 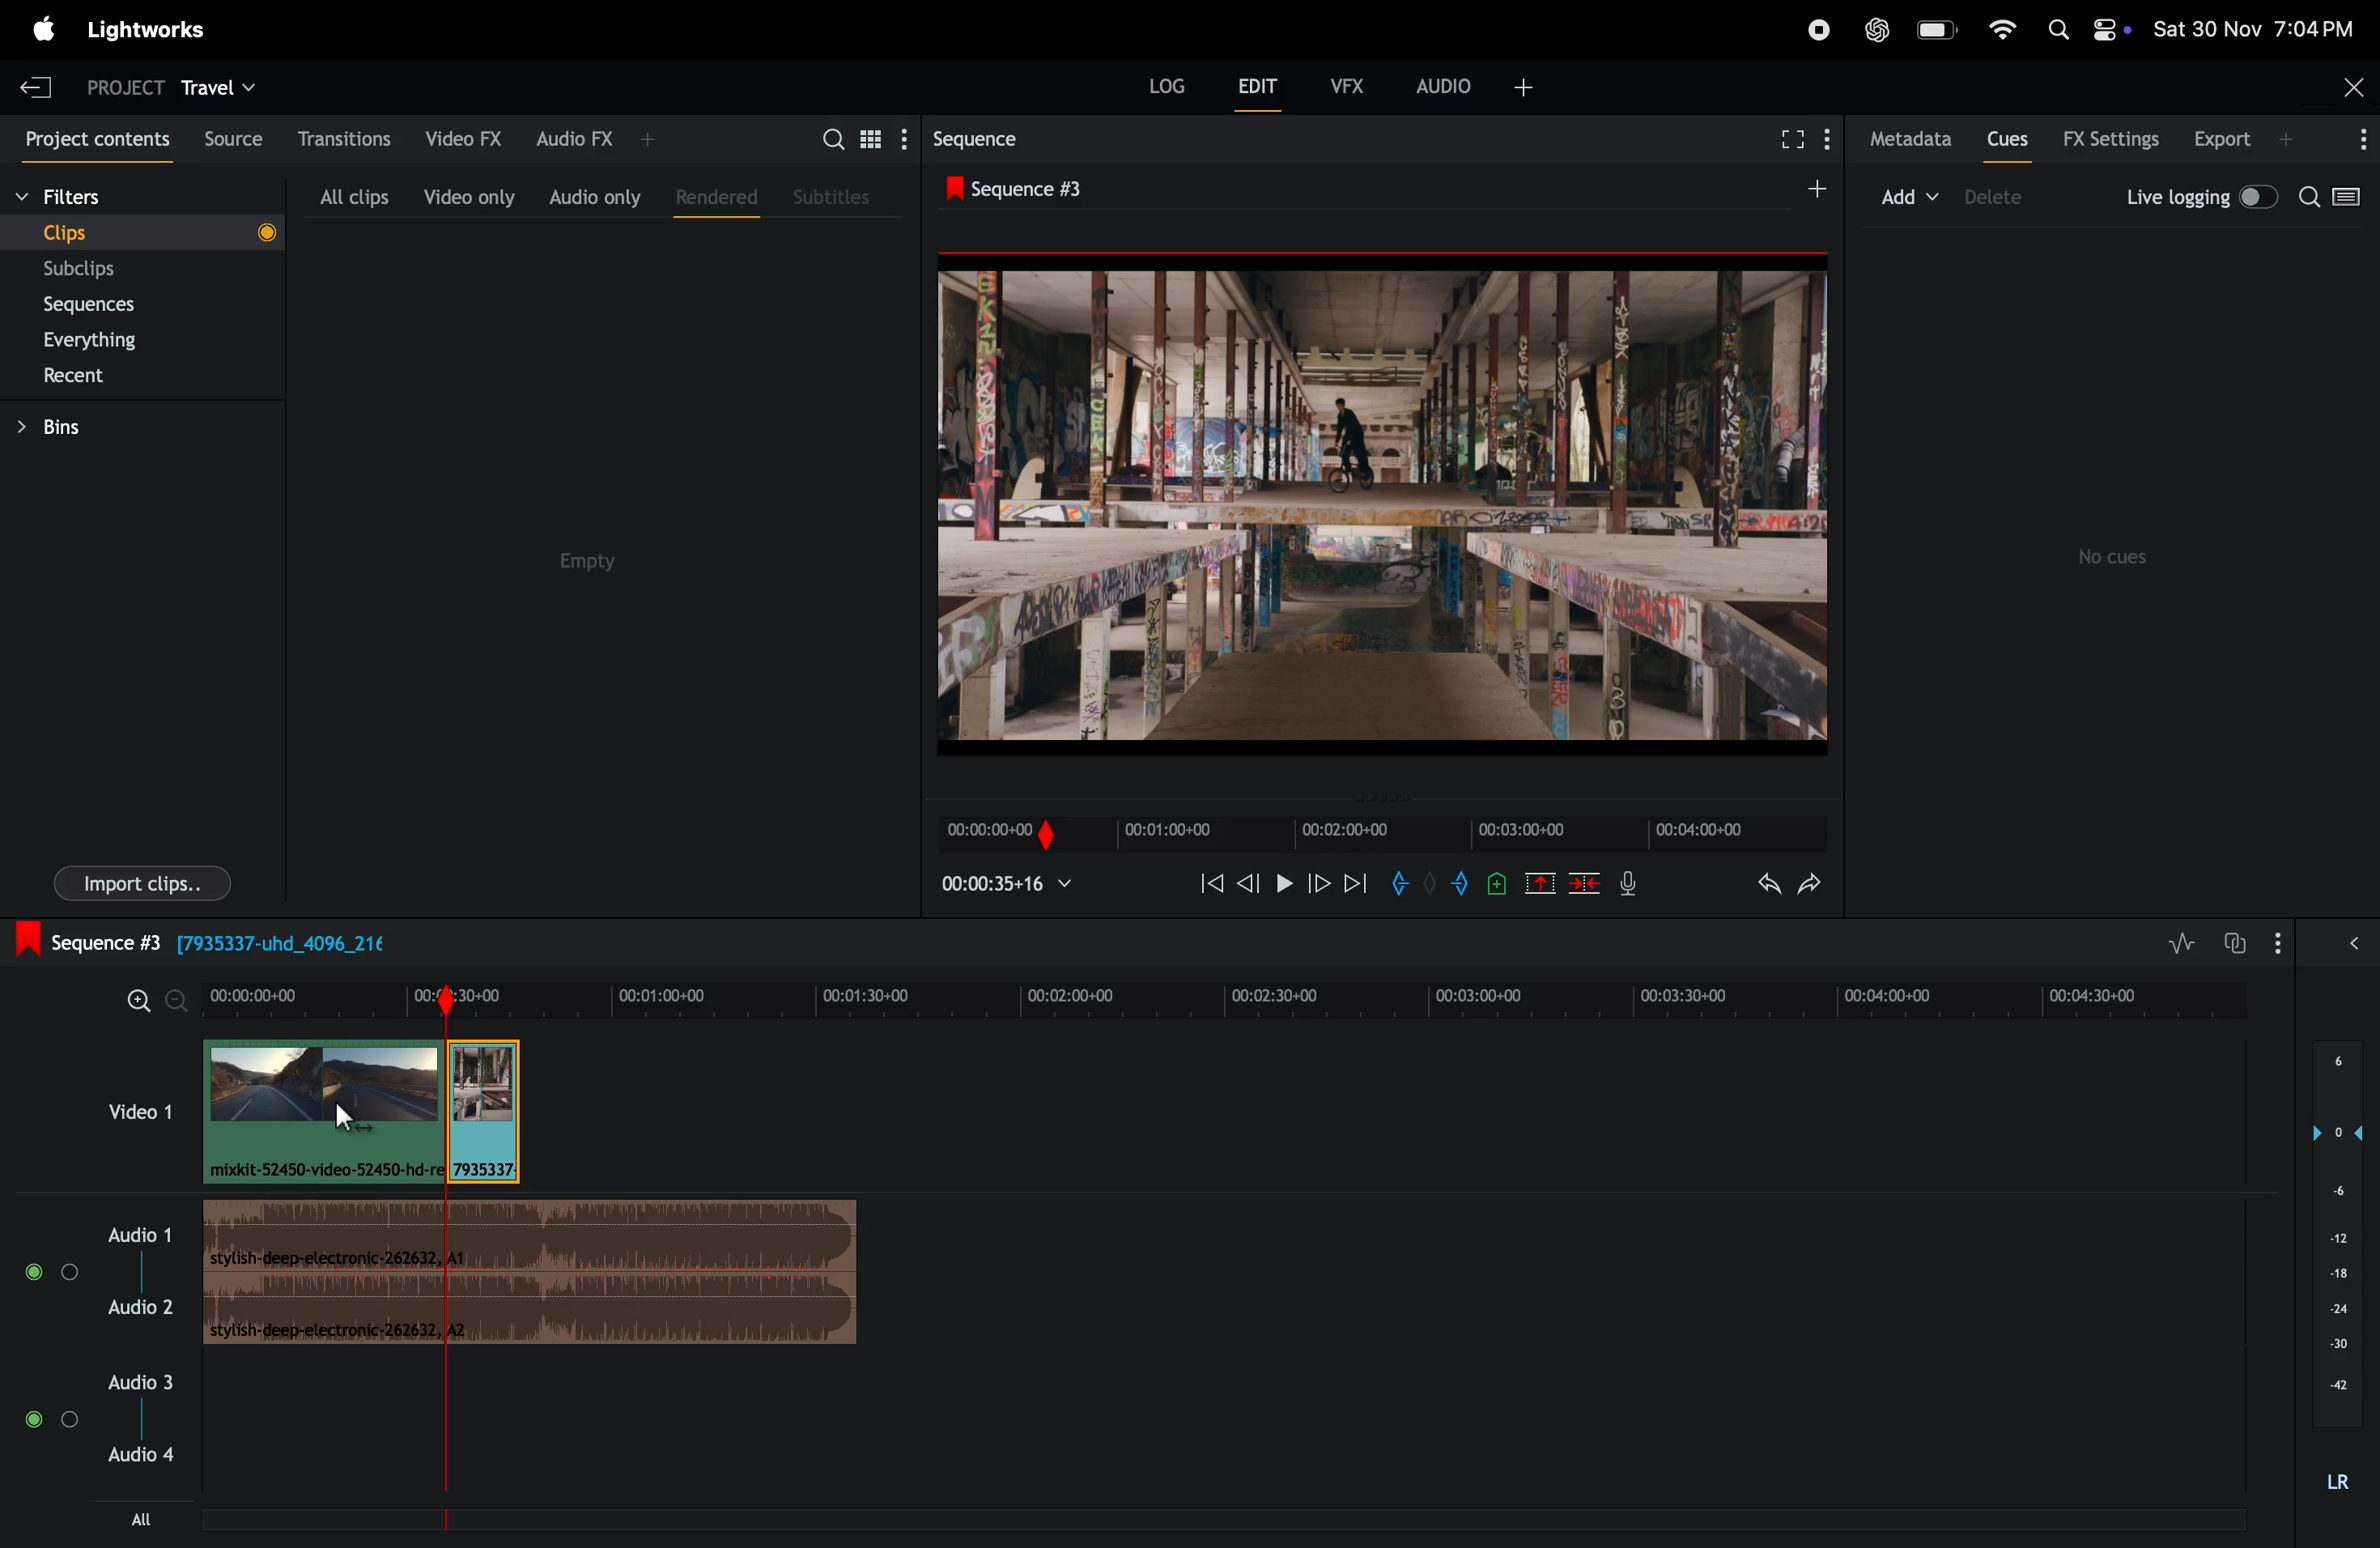 What do you see at coordinates (2337, 1070) in the screenshot?
I see `6 (layers)` at bounding box center [2337, 1070].